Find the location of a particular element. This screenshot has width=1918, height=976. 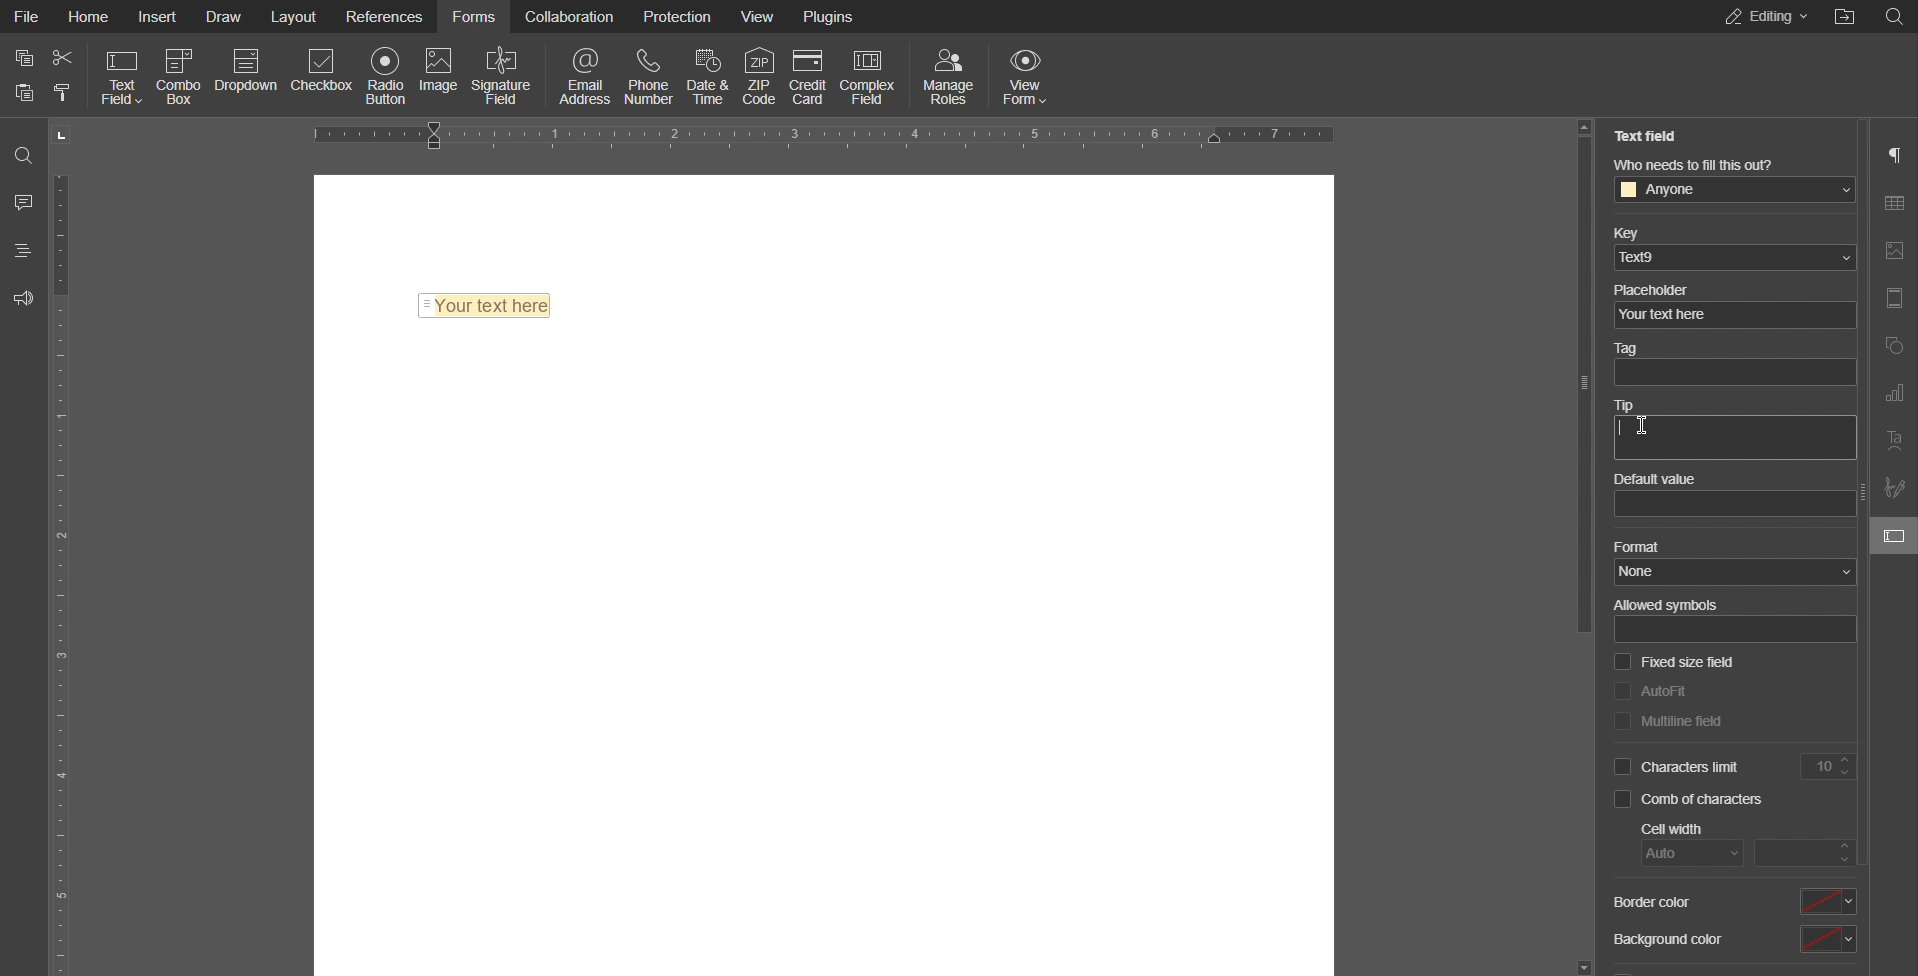

Default value is located at coordinates (1660, 475).